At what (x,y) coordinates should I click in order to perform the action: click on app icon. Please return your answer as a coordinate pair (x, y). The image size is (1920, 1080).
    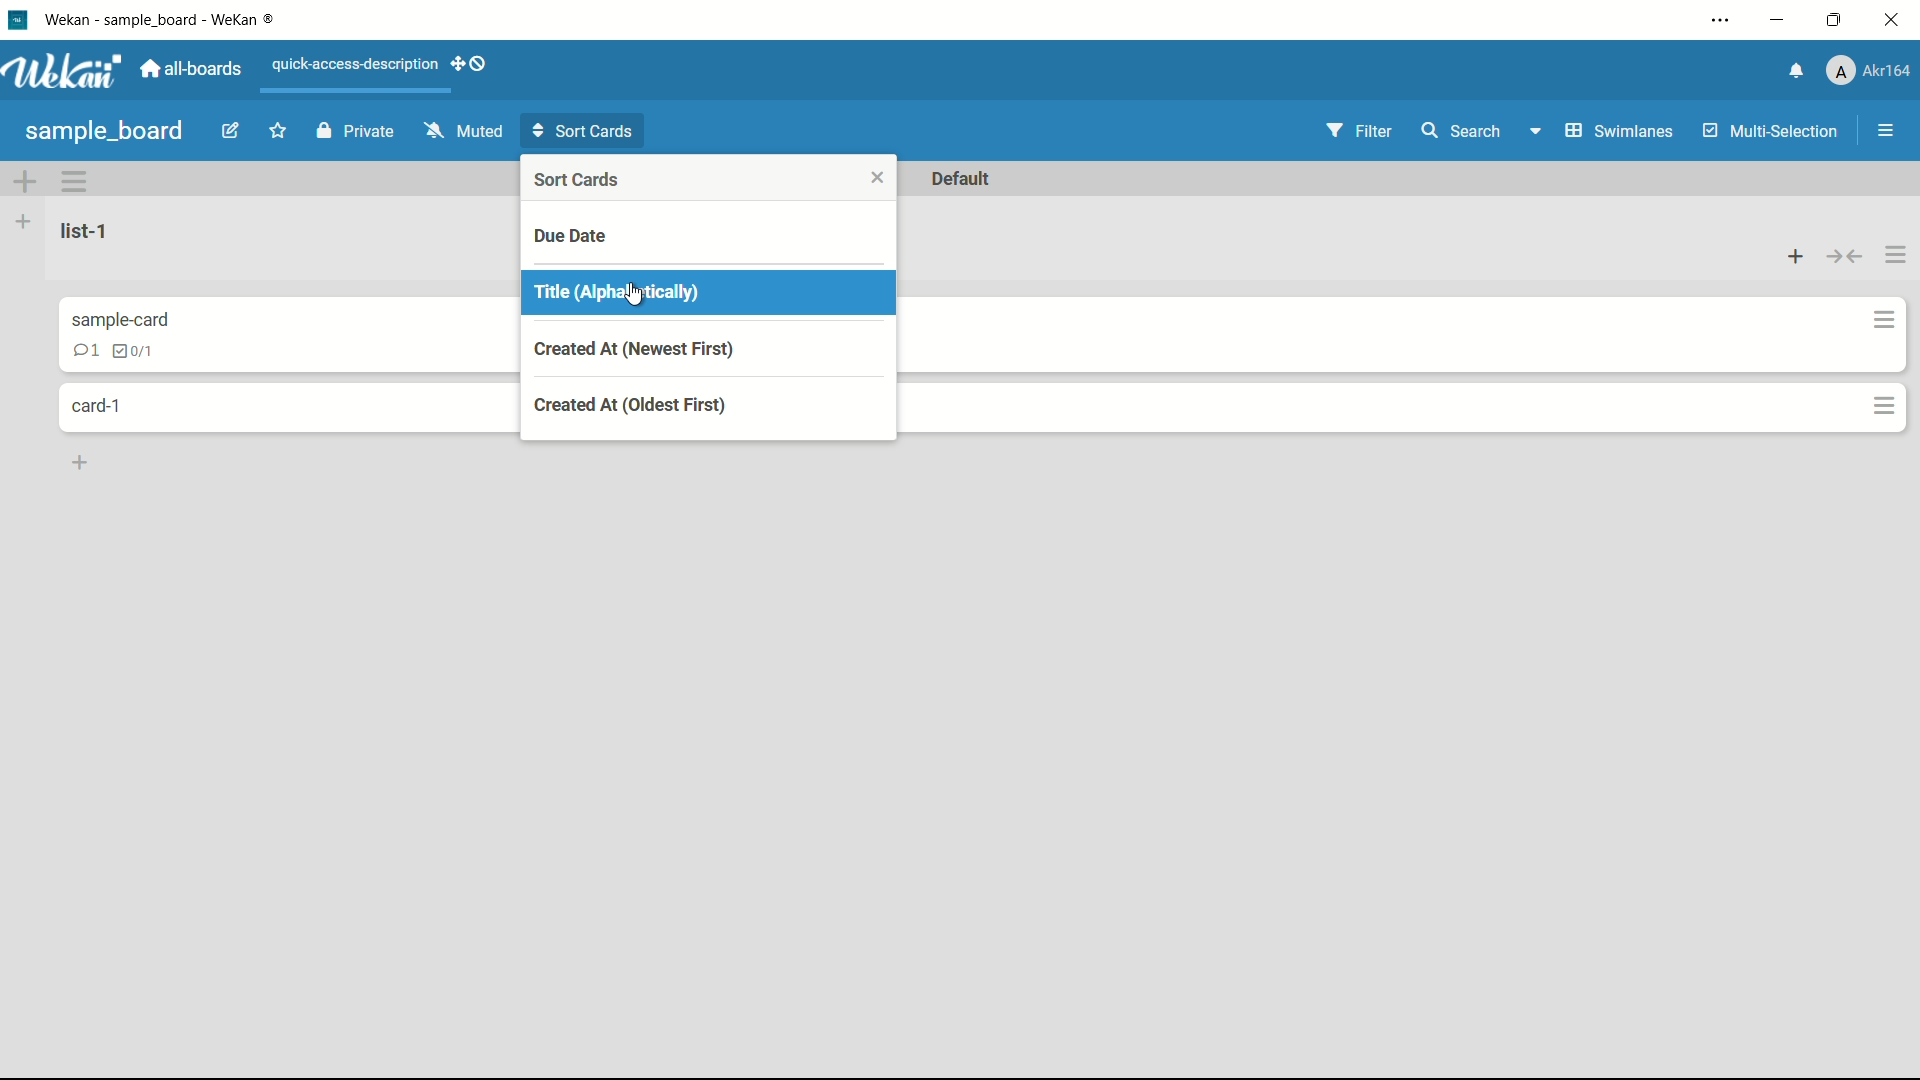
    Looking at the image, I should click on (17, 19).